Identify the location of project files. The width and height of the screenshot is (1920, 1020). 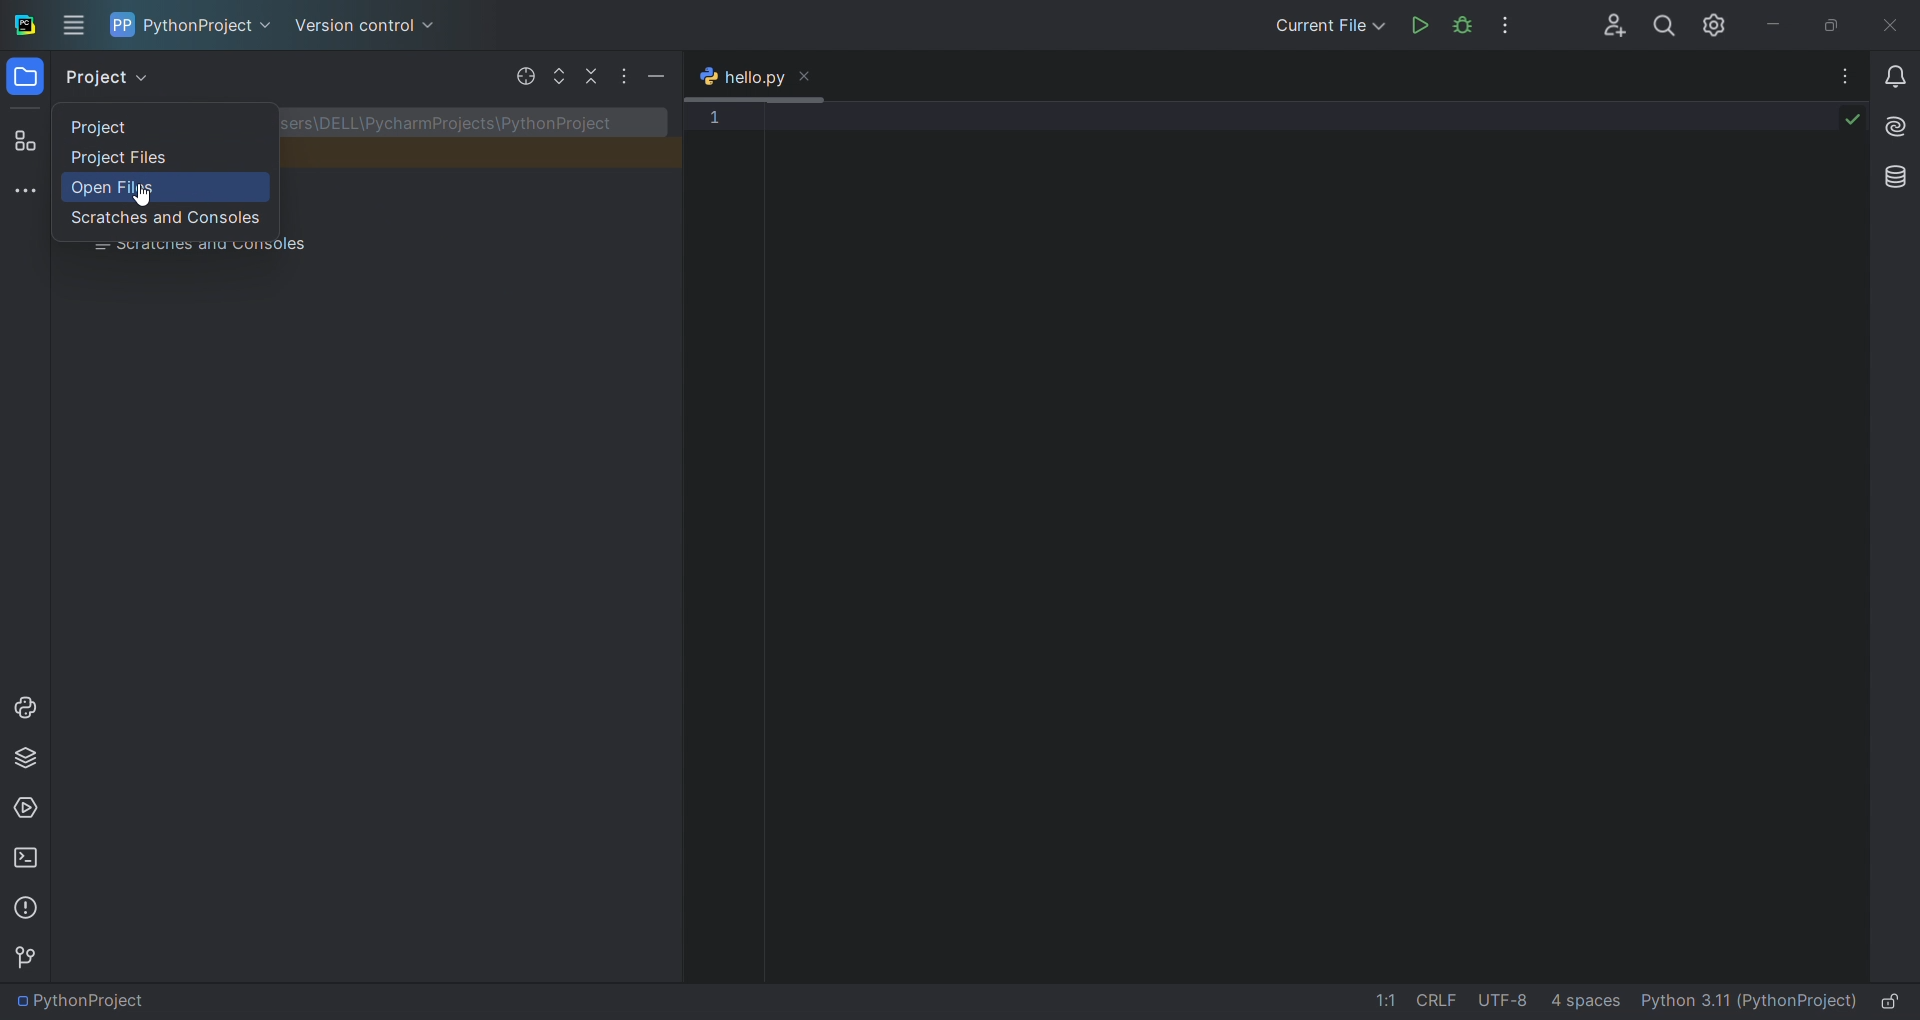
(162, 158).